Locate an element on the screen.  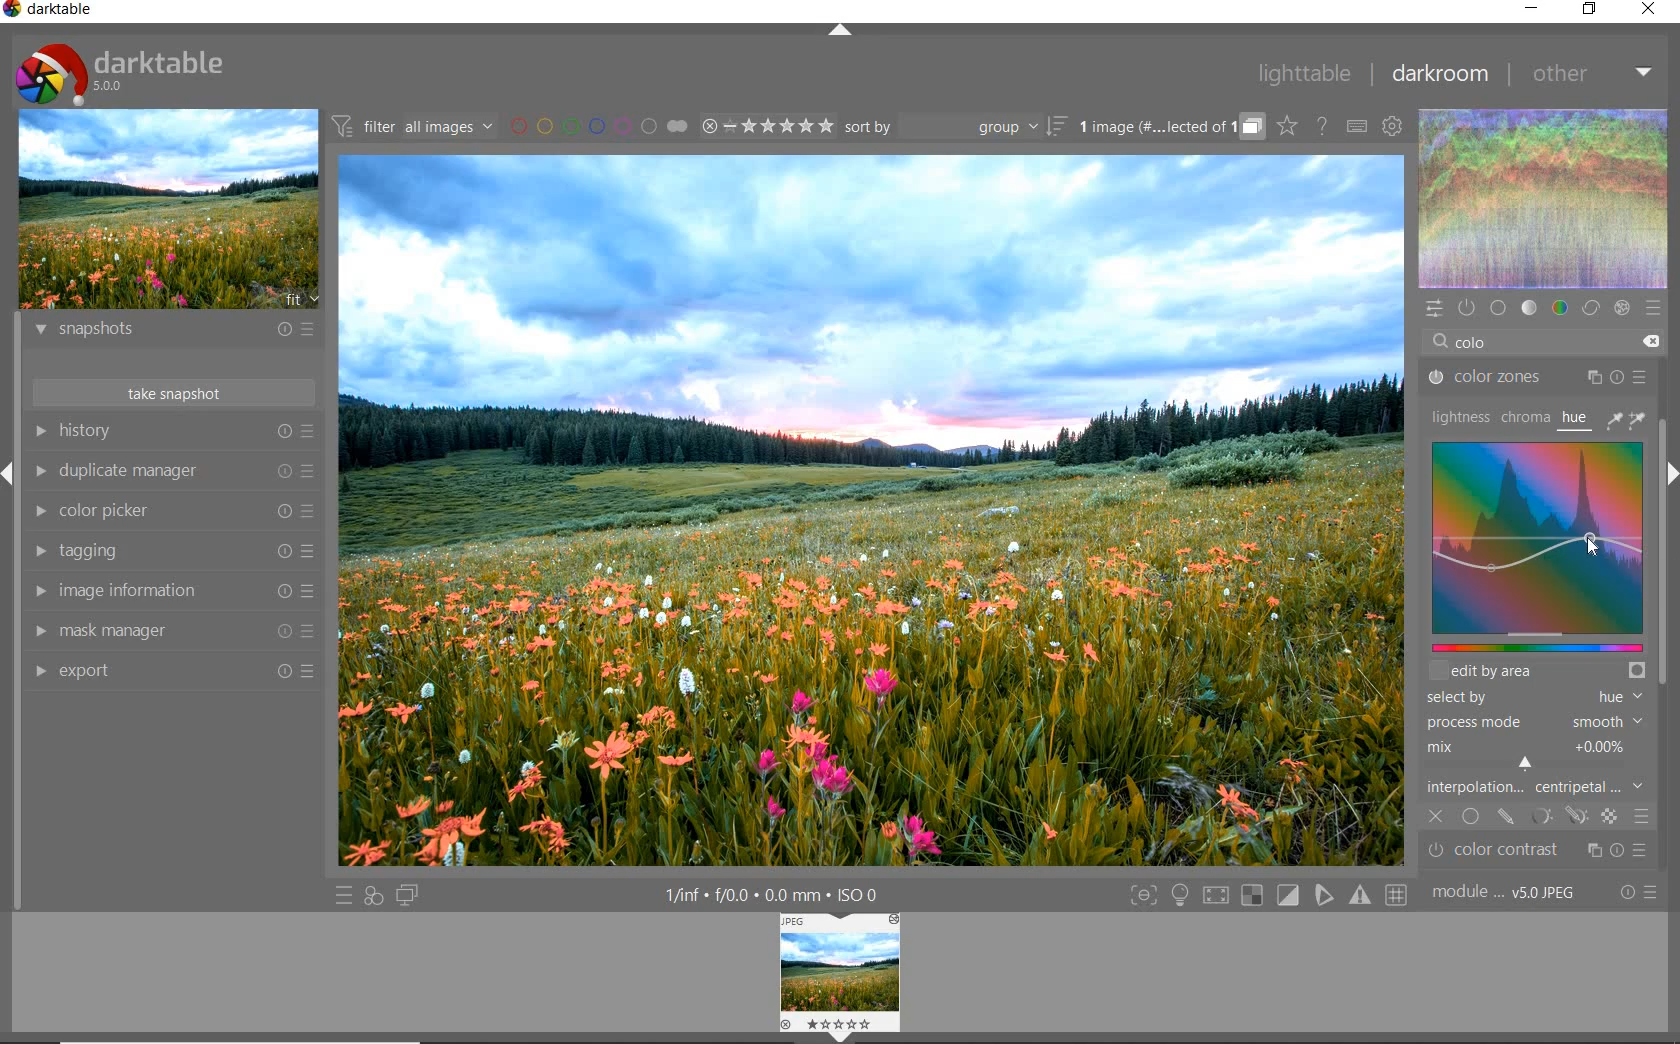
expand/collapse is located at coordinates (843, 31).